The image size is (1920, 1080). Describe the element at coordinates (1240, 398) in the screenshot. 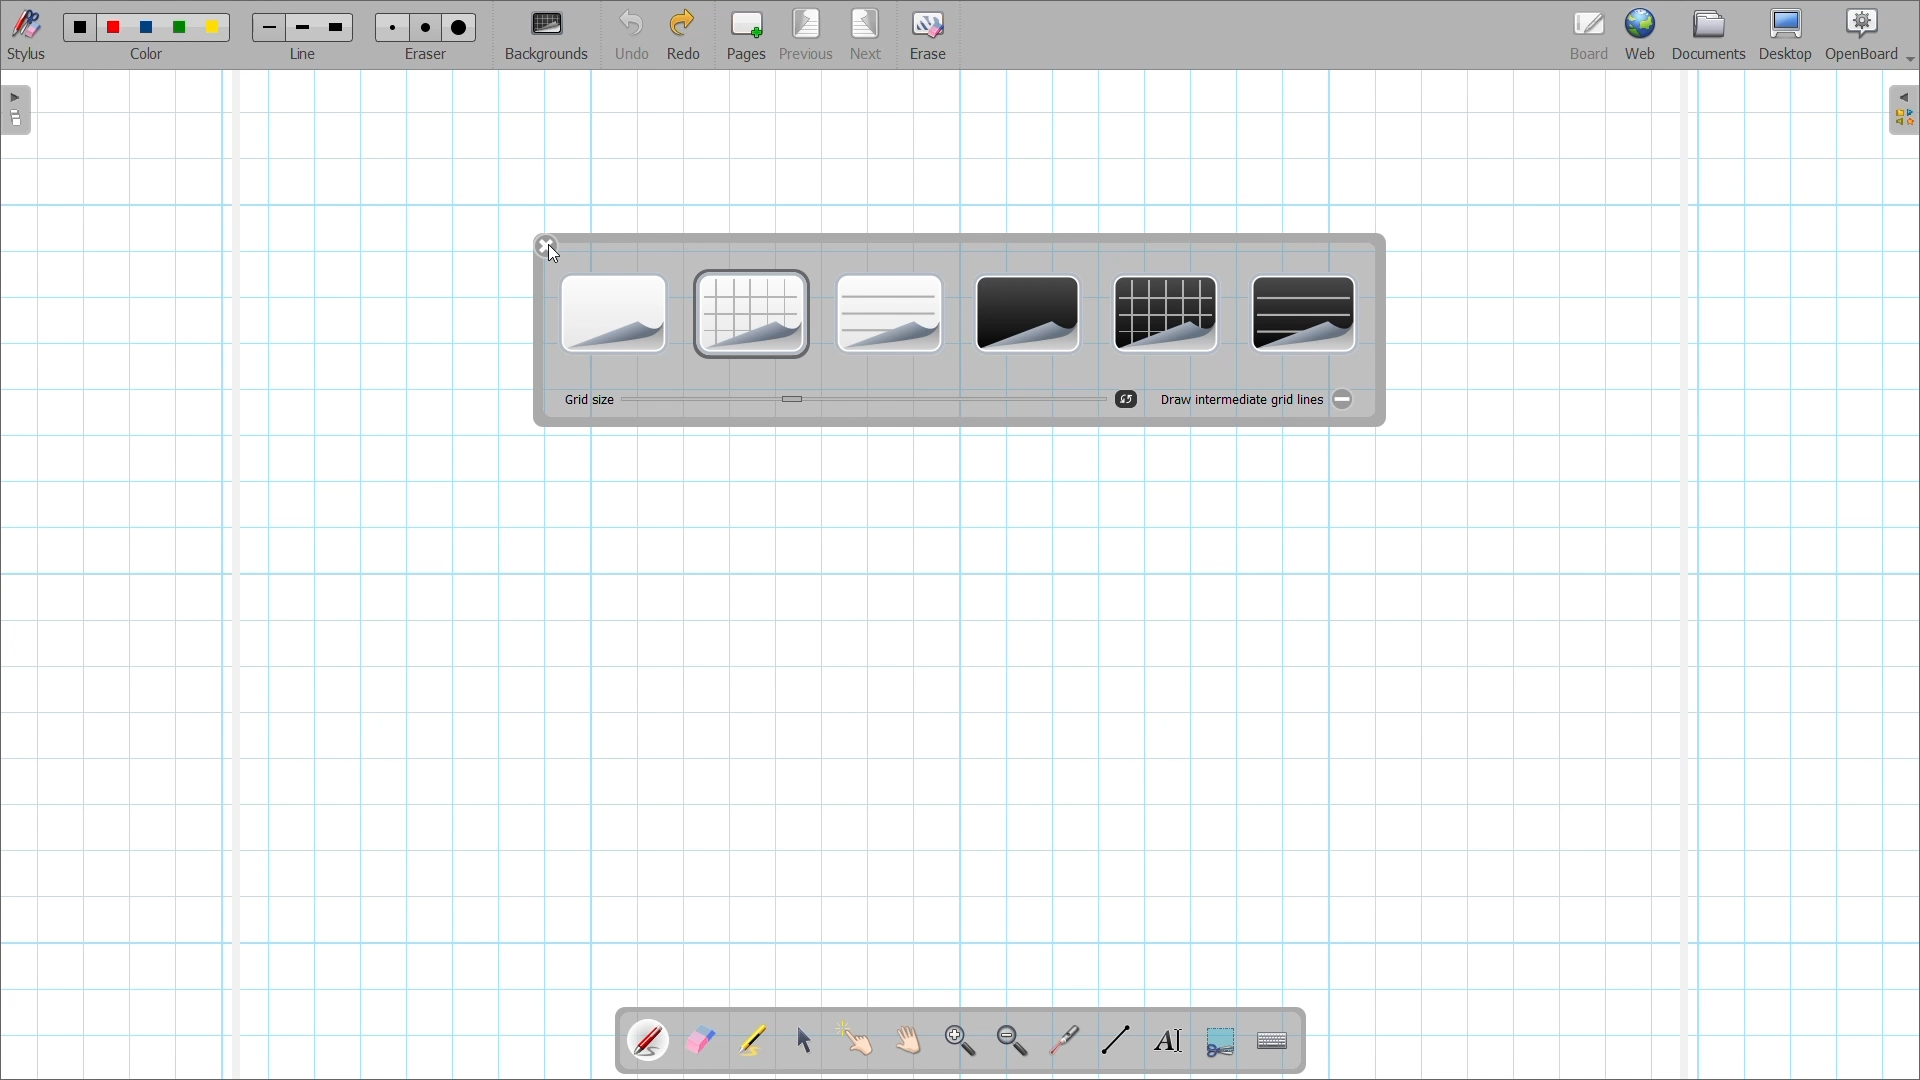

I see `draw grid lines` at that location.